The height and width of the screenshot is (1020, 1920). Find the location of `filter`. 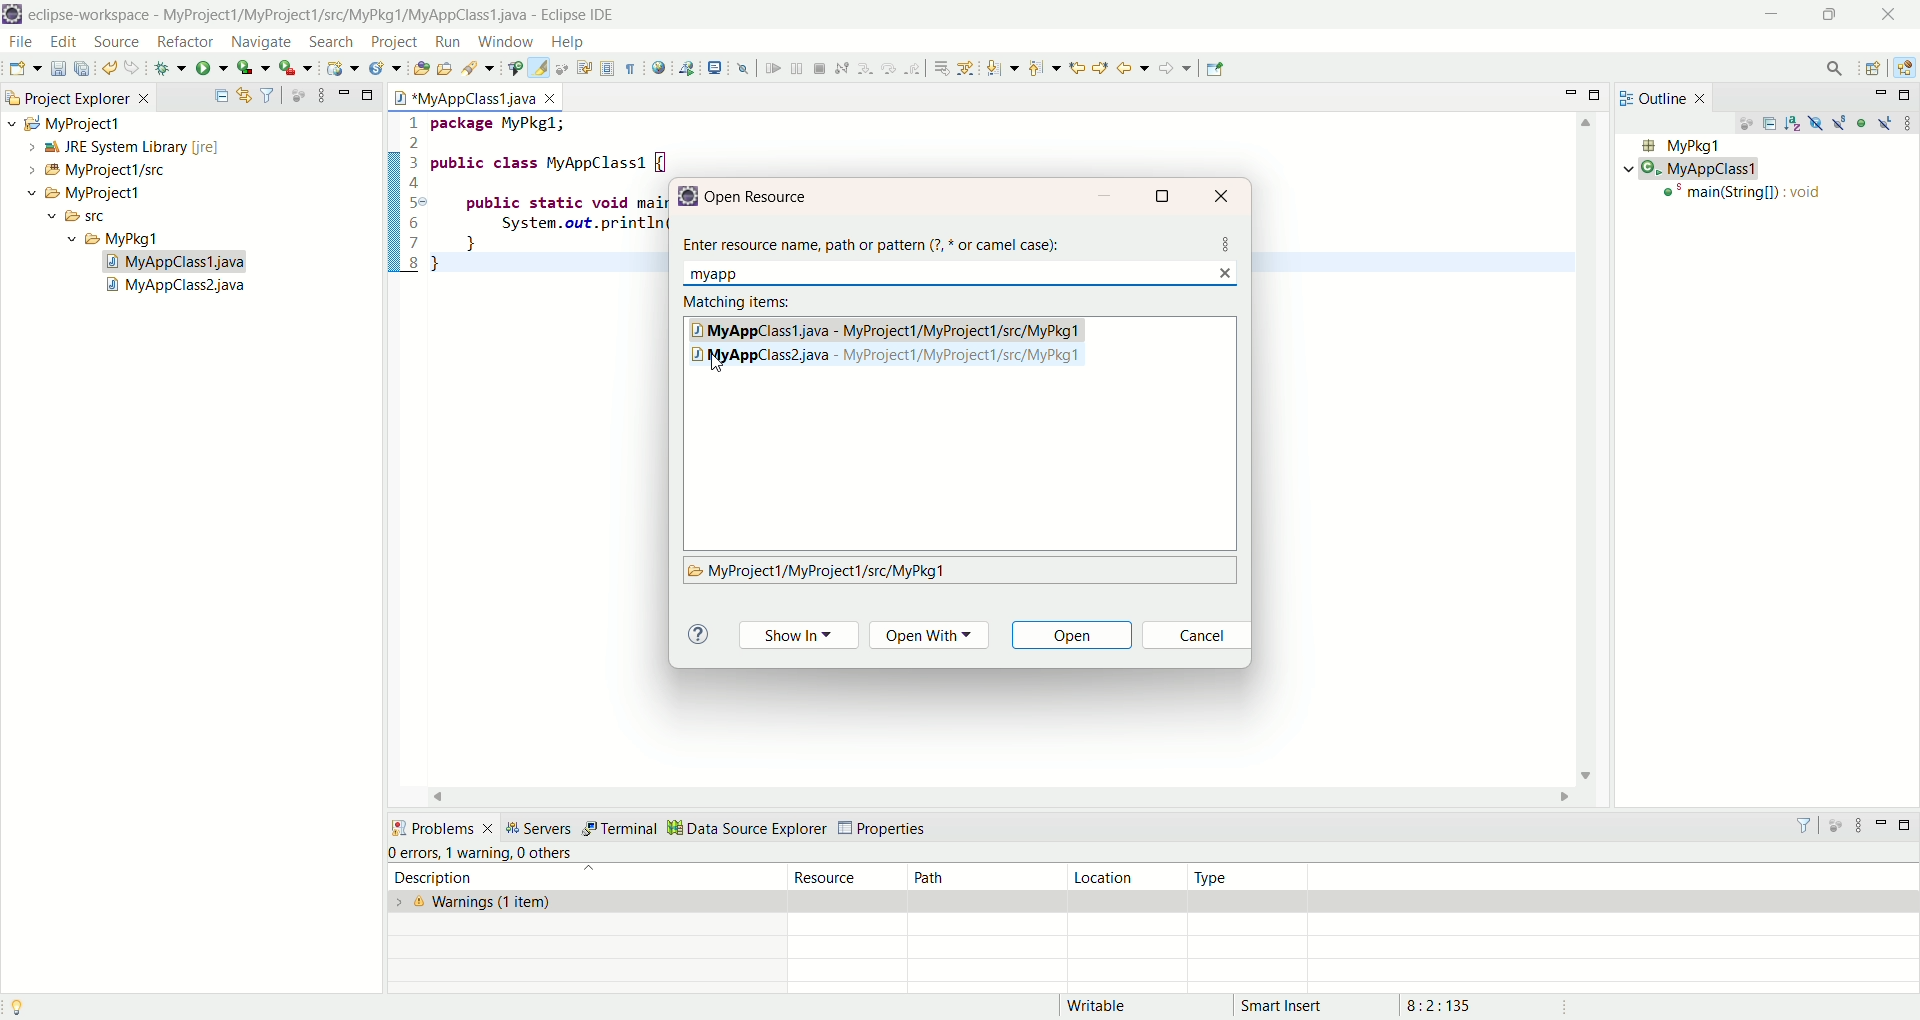

filter is located at coordinates (1808, 825).